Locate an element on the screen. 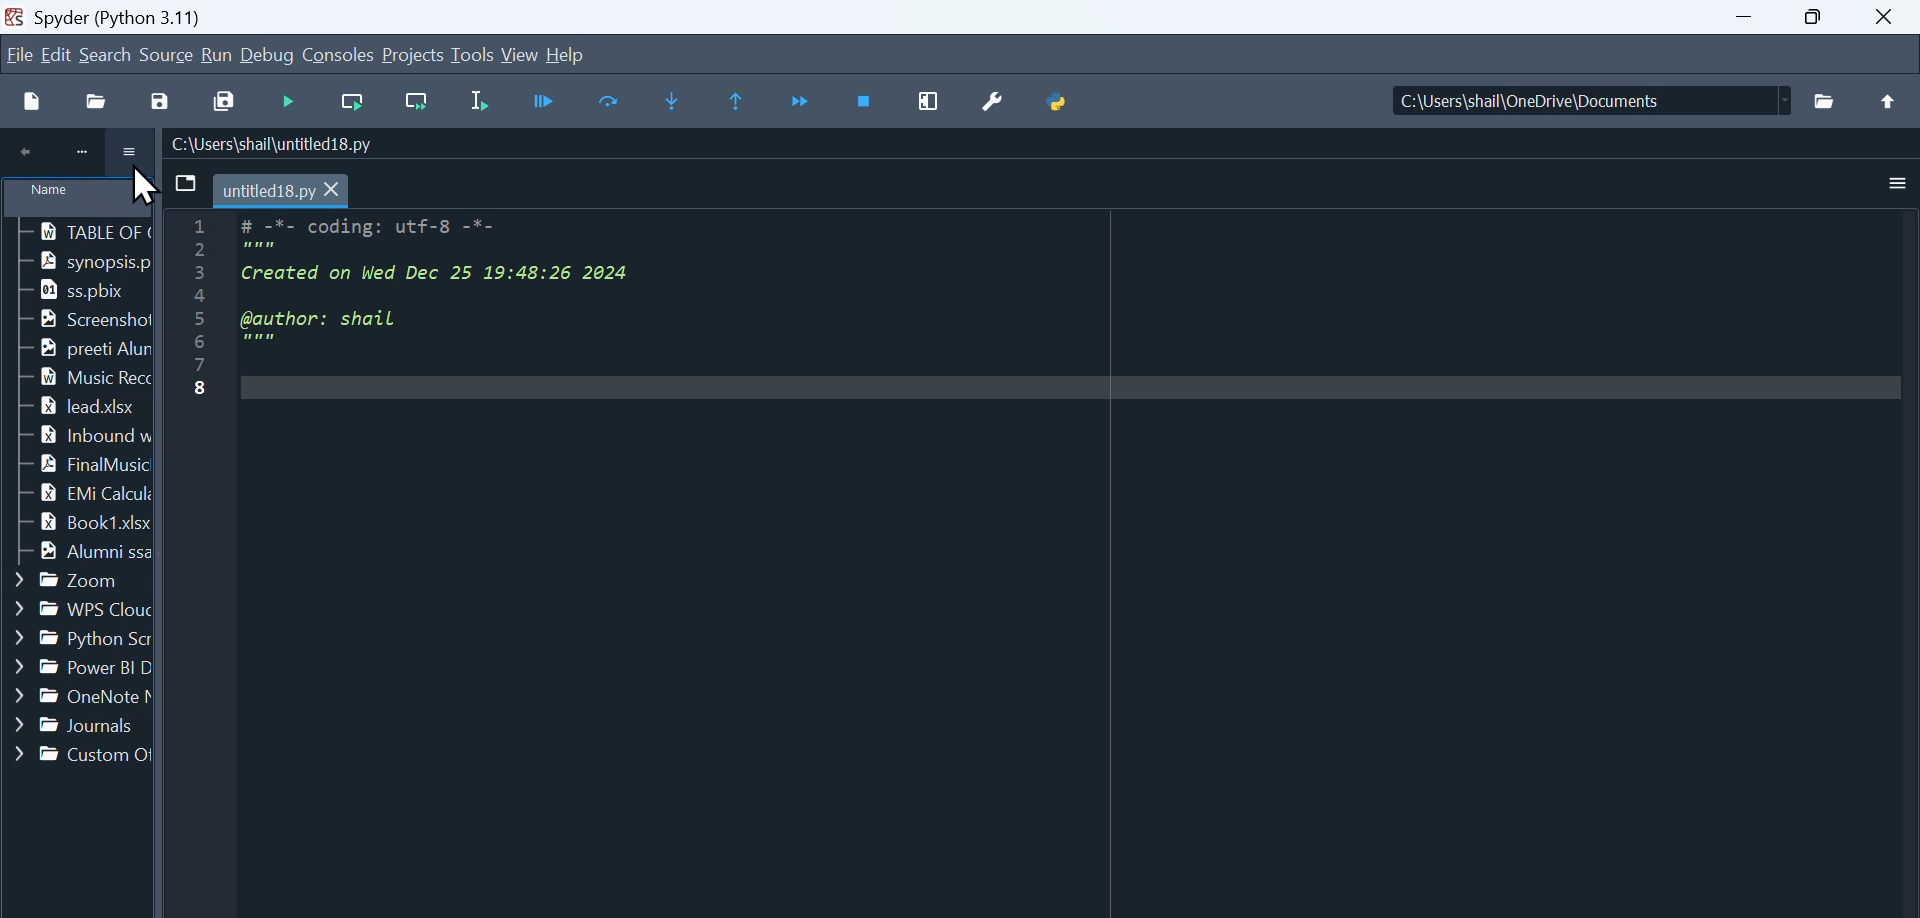 This screenshot has width=1920, height=918. View is located at coordinates (521, 54).